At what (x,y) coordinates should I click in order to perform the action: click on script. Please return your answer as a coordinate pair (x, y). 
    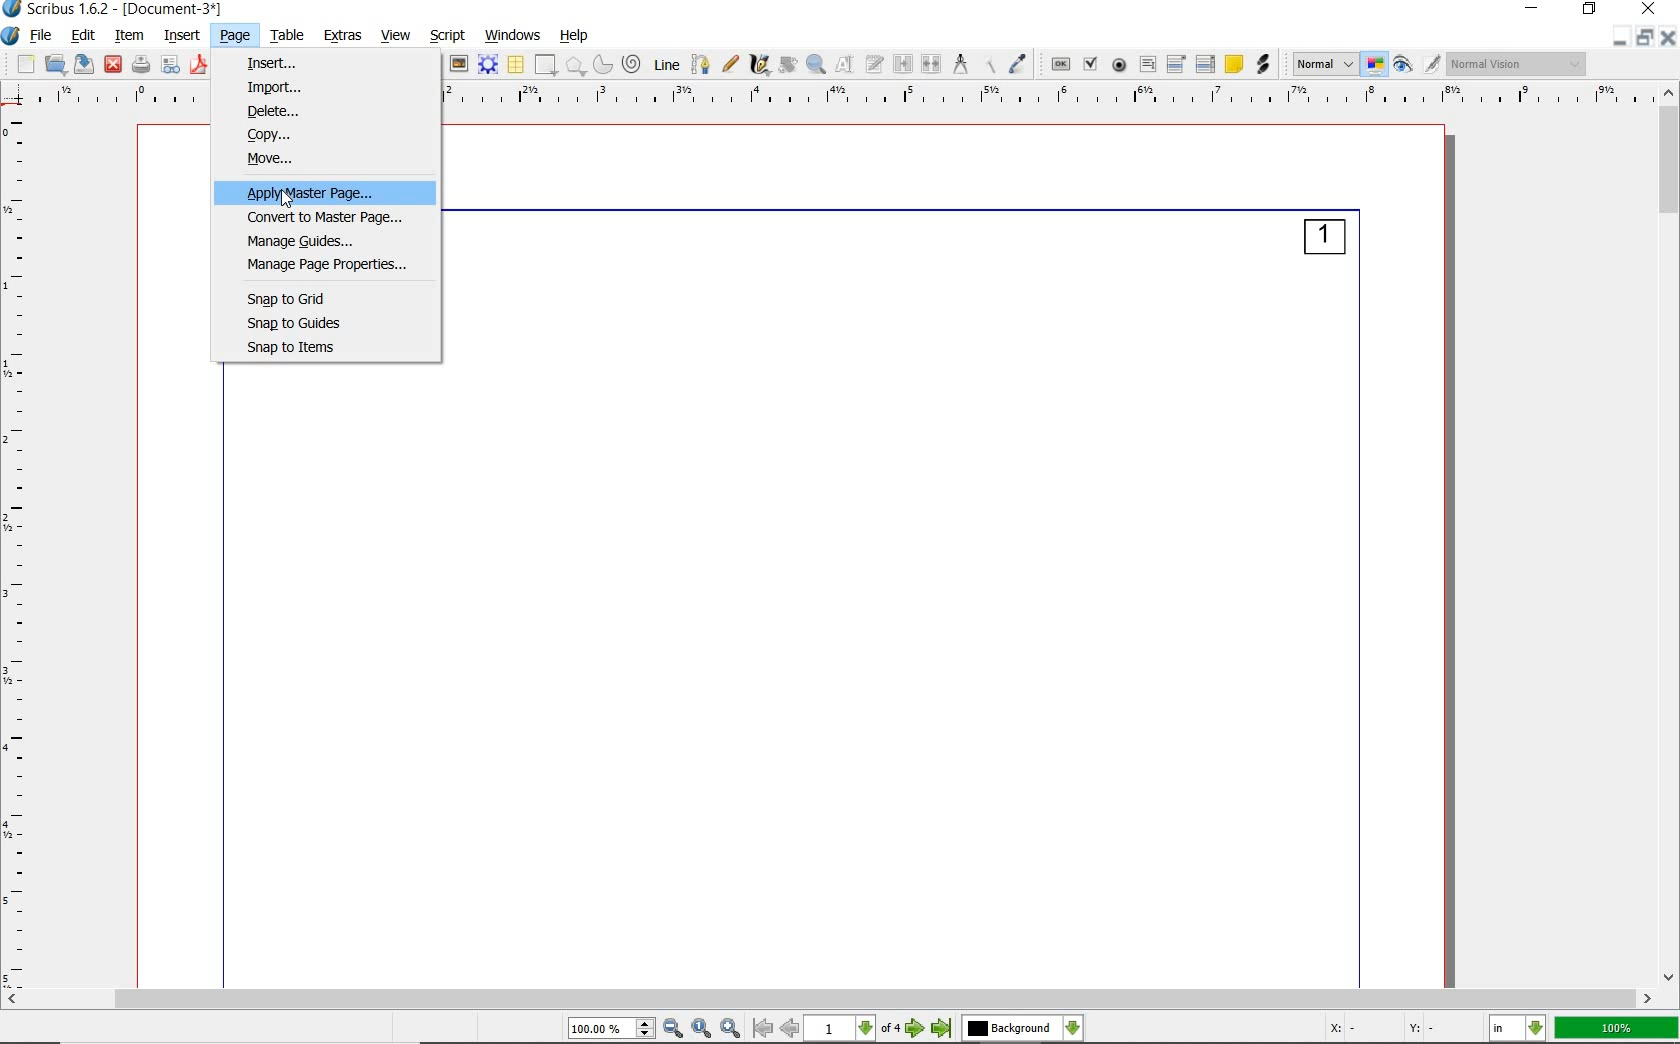
    Looking at the image, I should click on (446, 37).